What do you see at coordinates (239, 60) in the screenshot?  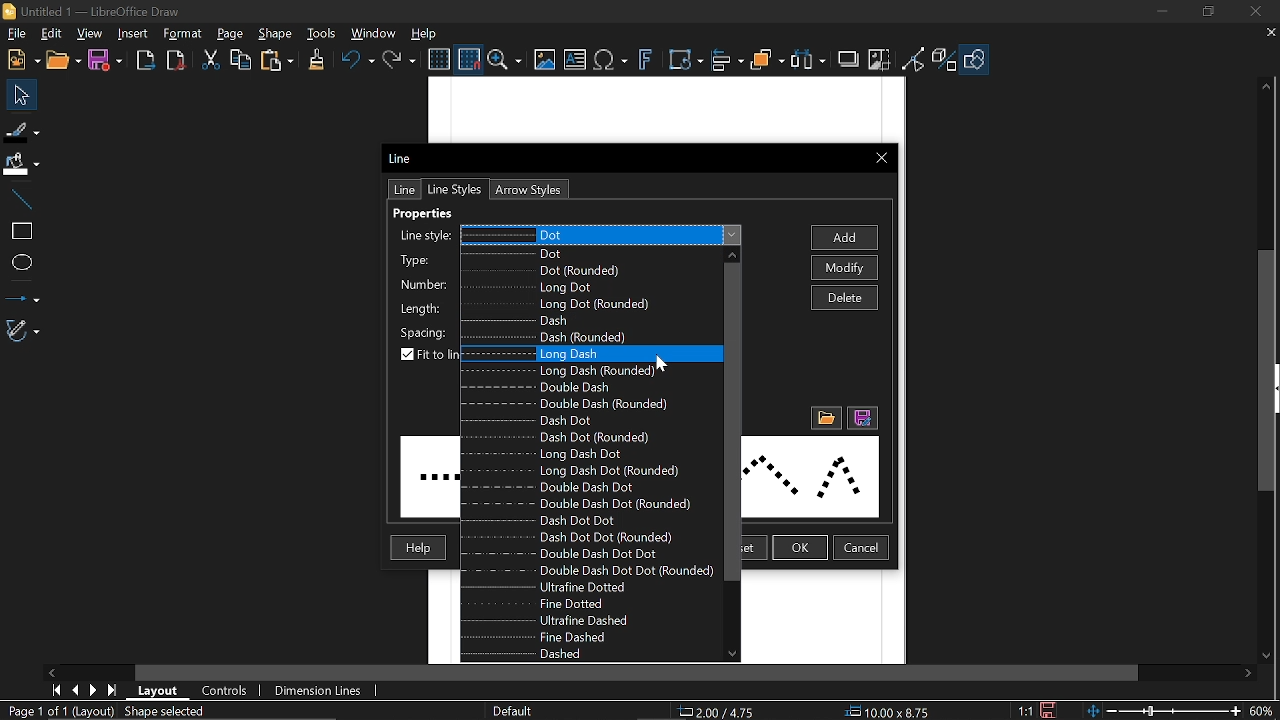 I see `Copy` at bounding box center [239, 60].